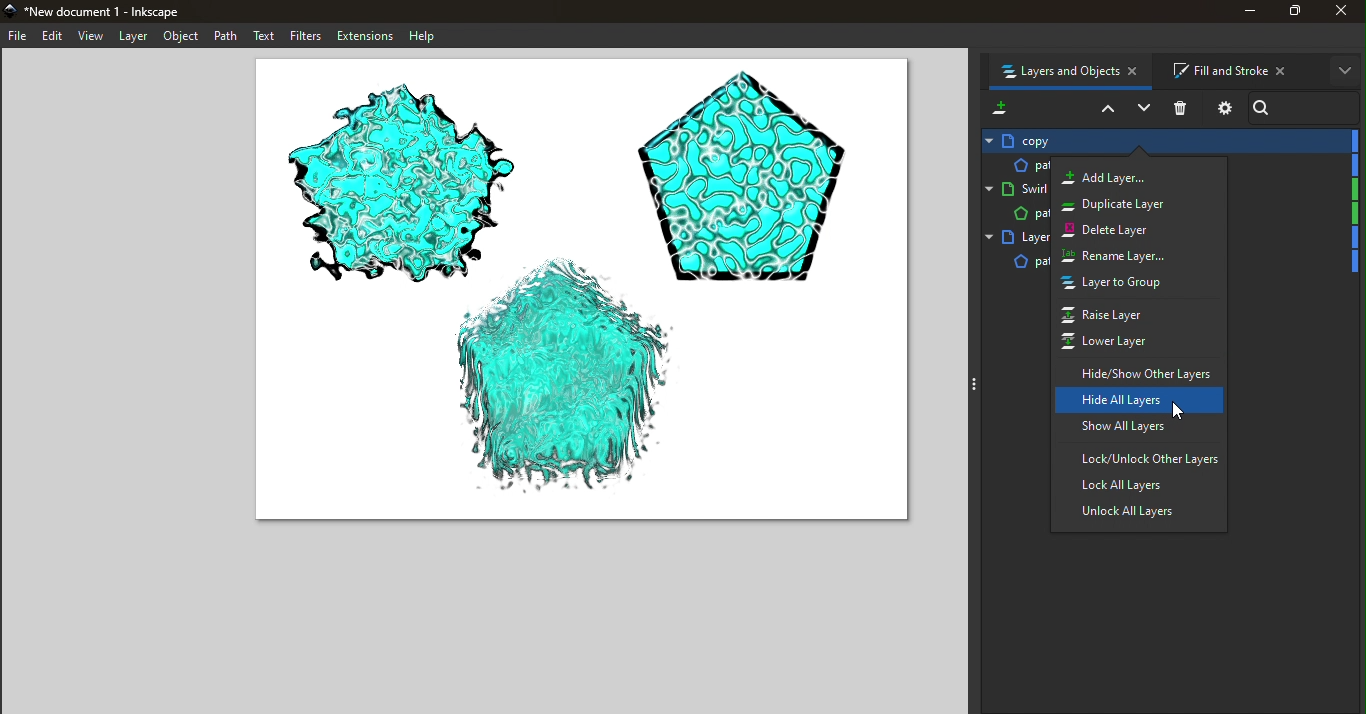 Image resolution: width=1366 pixels, height=714 pixels. I want to click on Lower layer, so click(1141, 341).